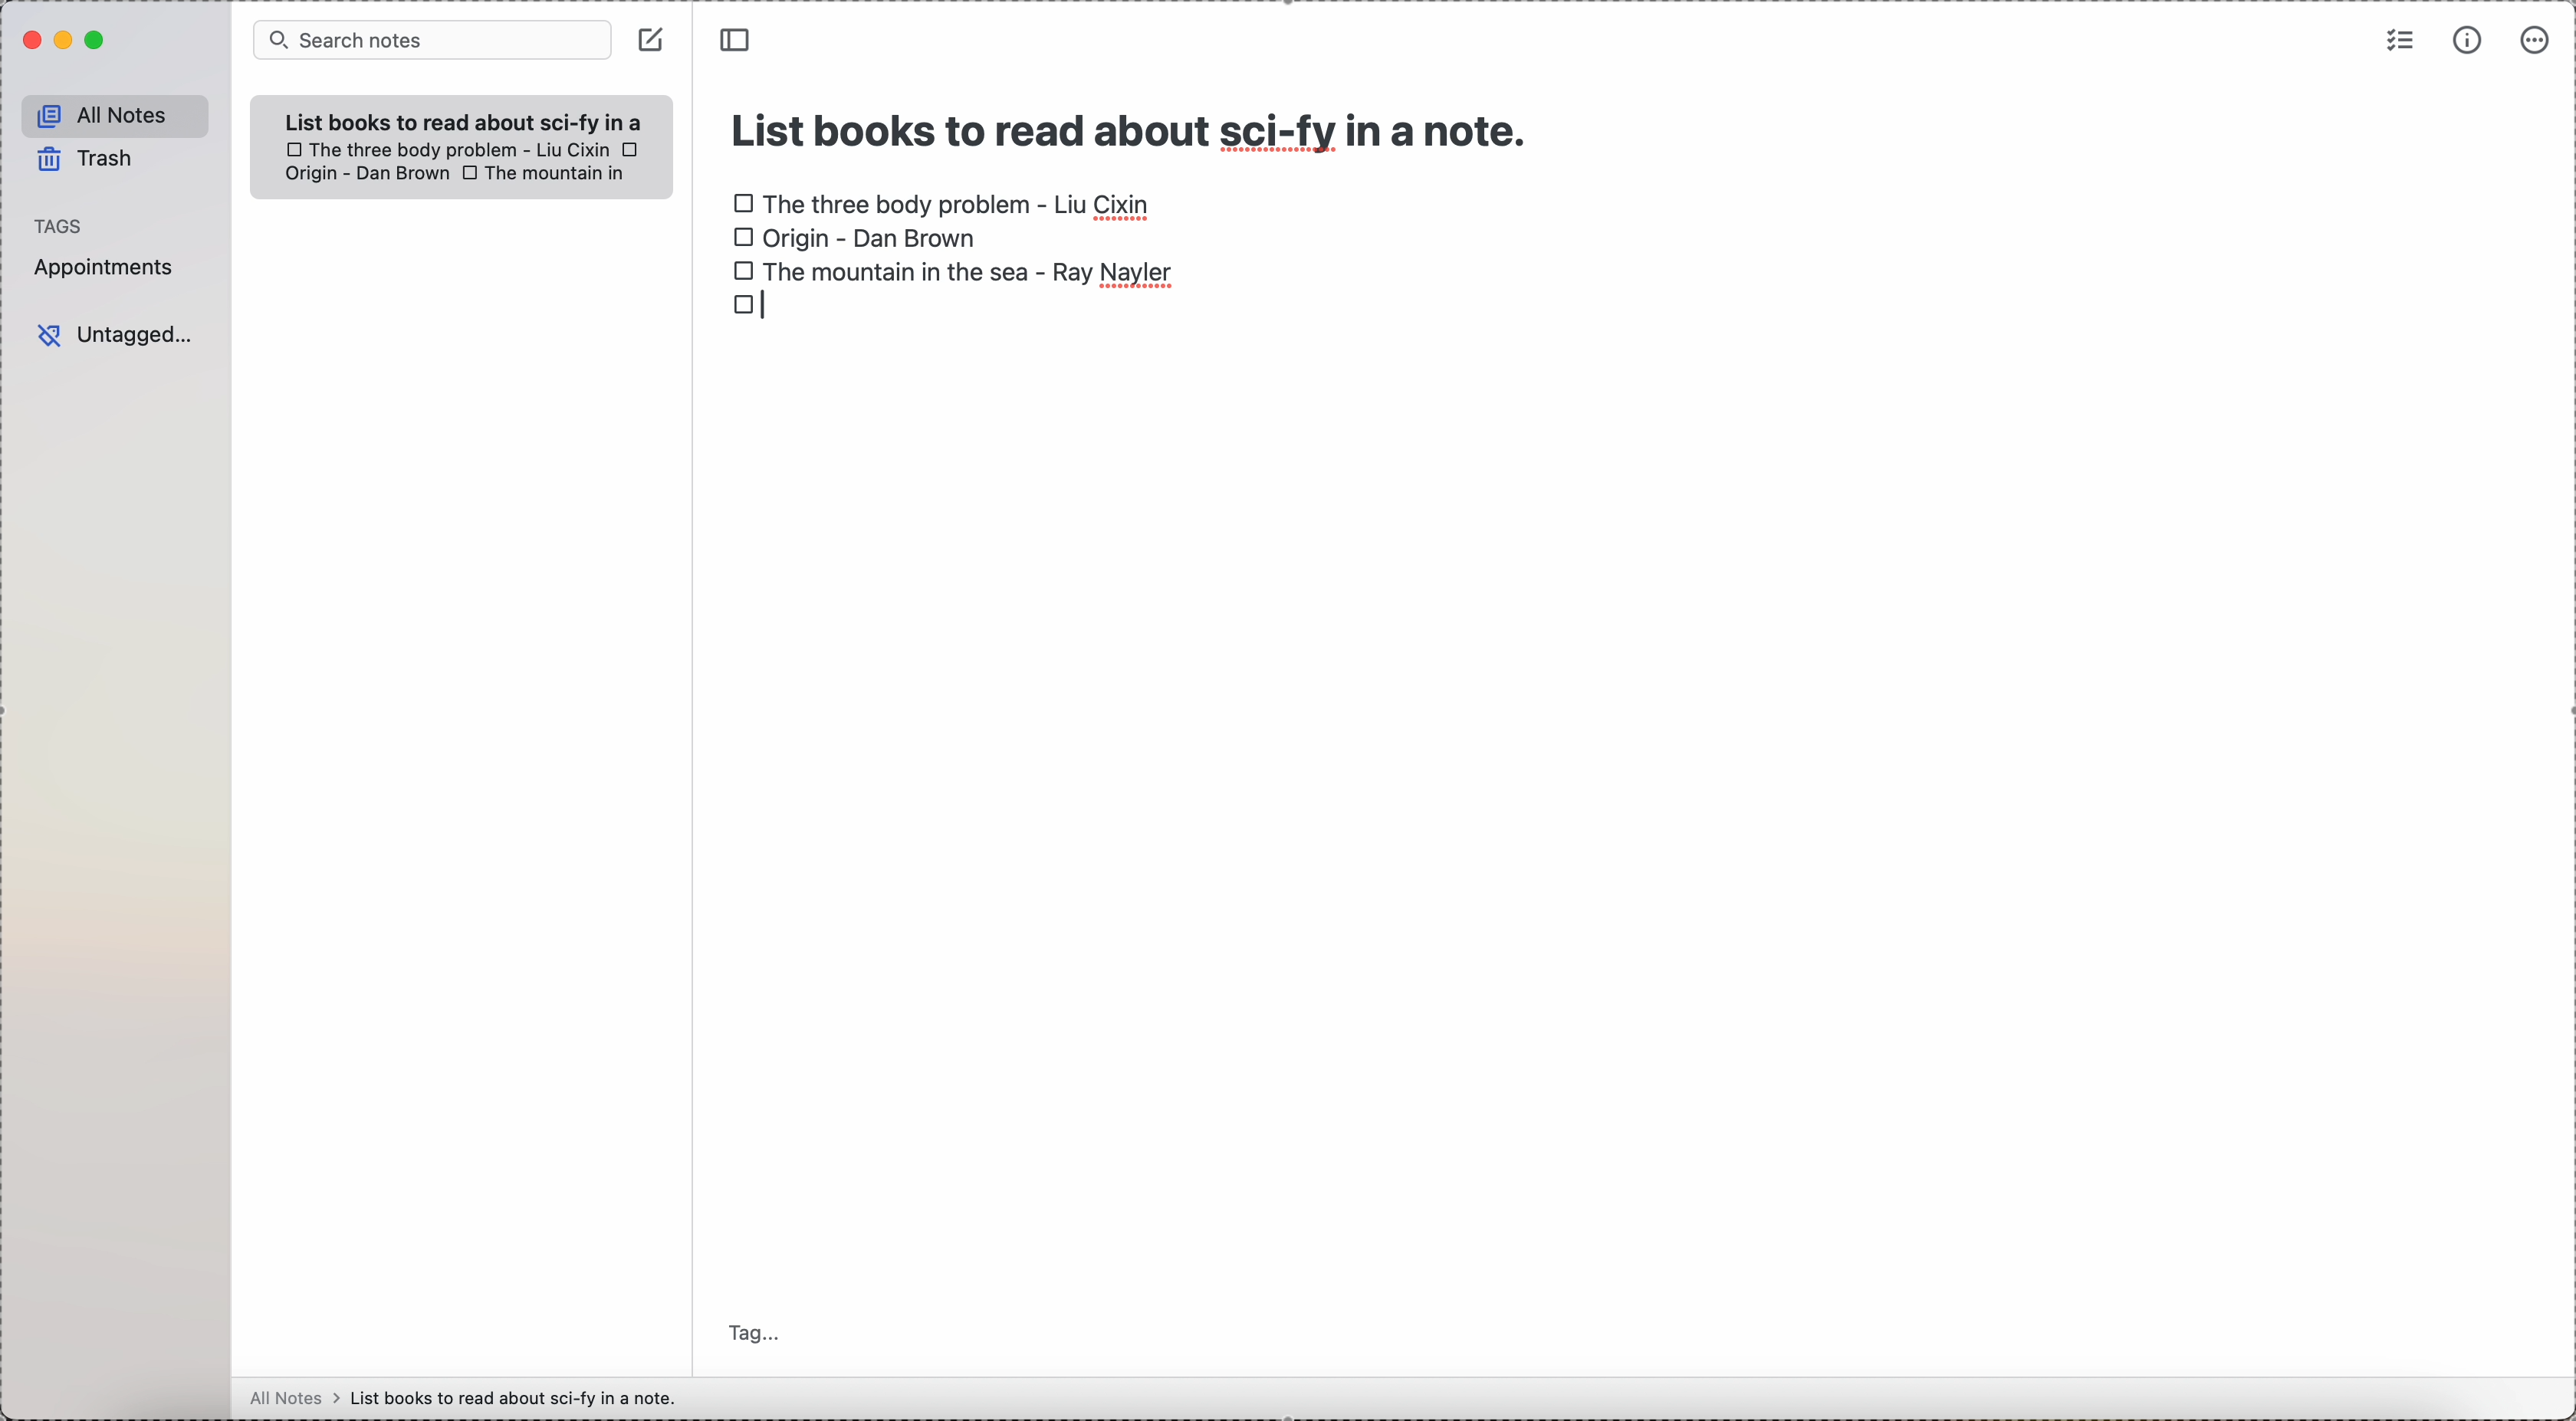 This screenshot has height=1421, width=2576. Describe the element at coordinates (87, 160) in the screenshot. I see `trash` at that location.